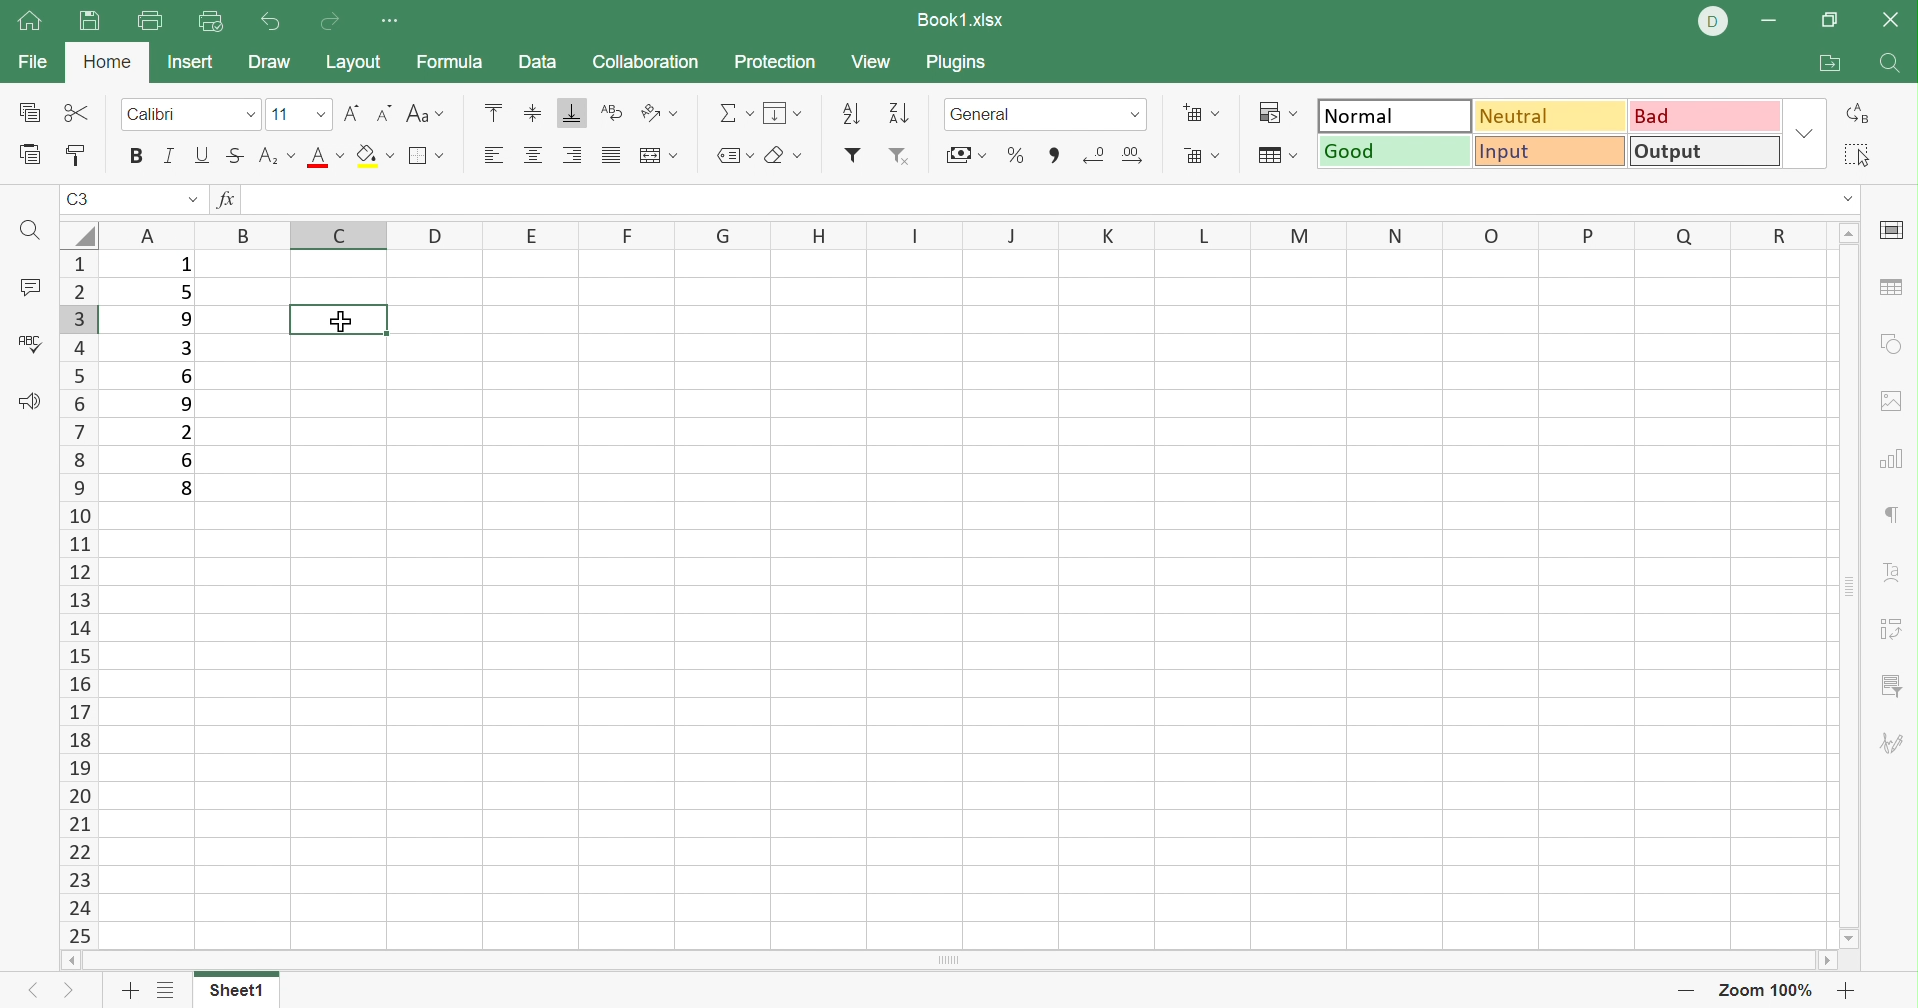 This screenshot has width=1918, height=1008. I want to click on fx, so click(225, 202).